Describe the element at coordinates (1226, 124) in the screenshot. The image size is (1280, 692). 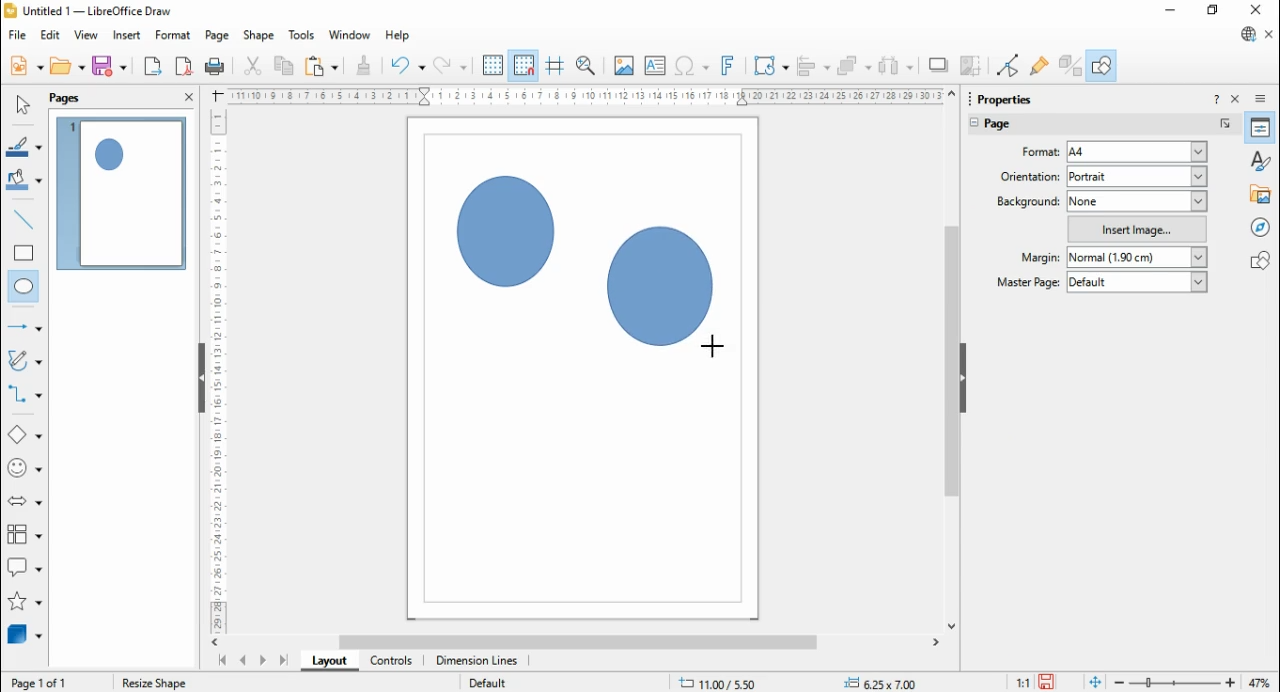
I see `more options` at that location.